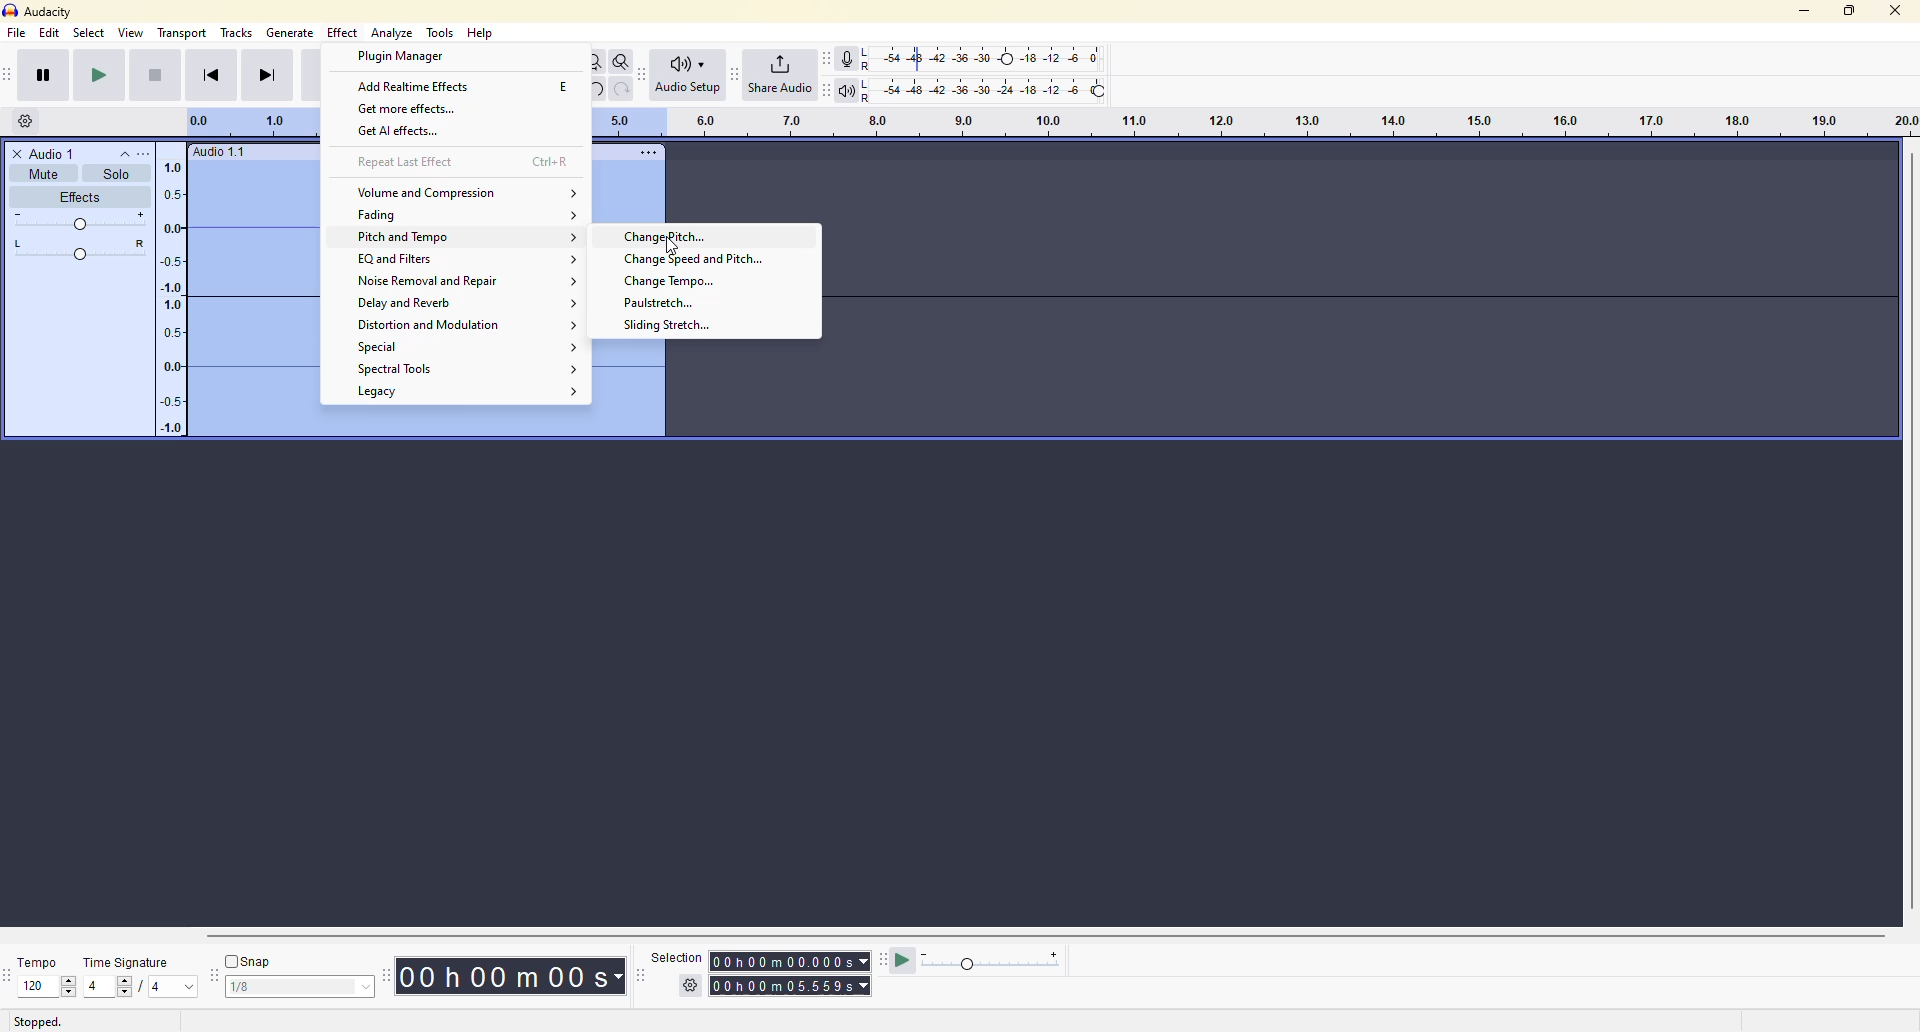  I want to click on solo, so click(116, 173).